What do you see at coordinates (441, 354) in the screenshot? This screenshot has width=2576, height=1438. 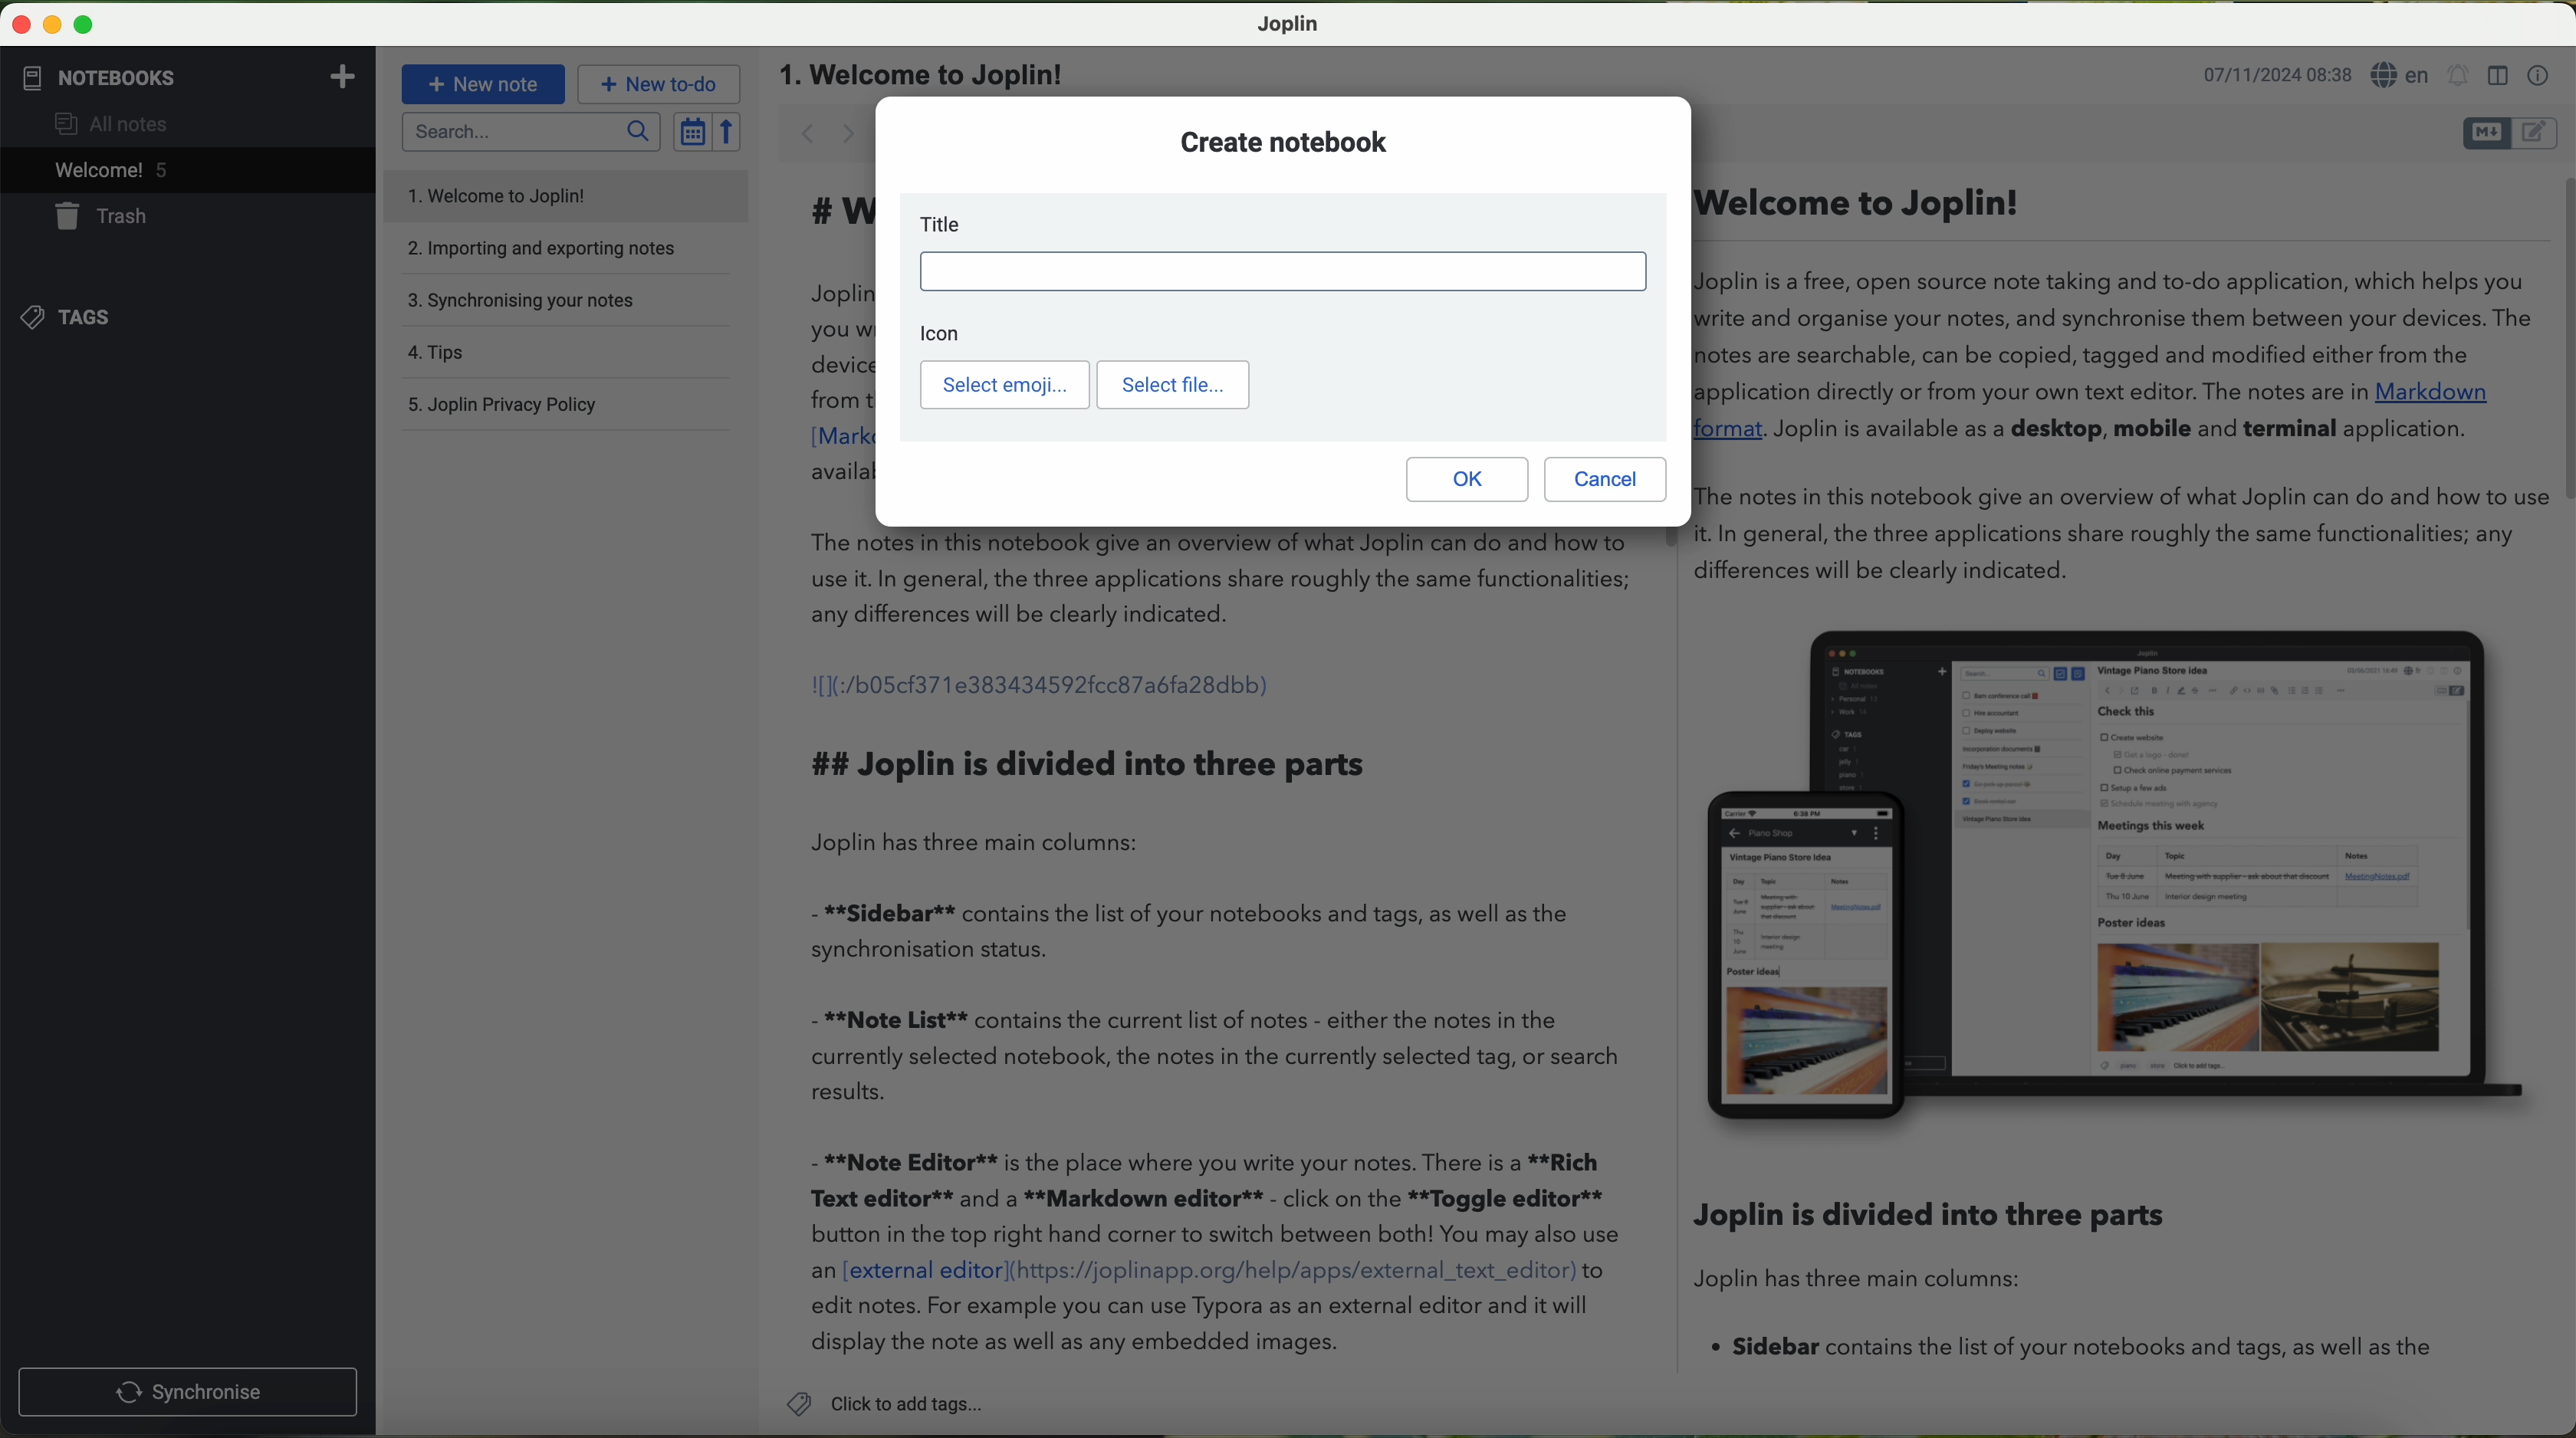 I see `tips` at bounding box center [441, 354].